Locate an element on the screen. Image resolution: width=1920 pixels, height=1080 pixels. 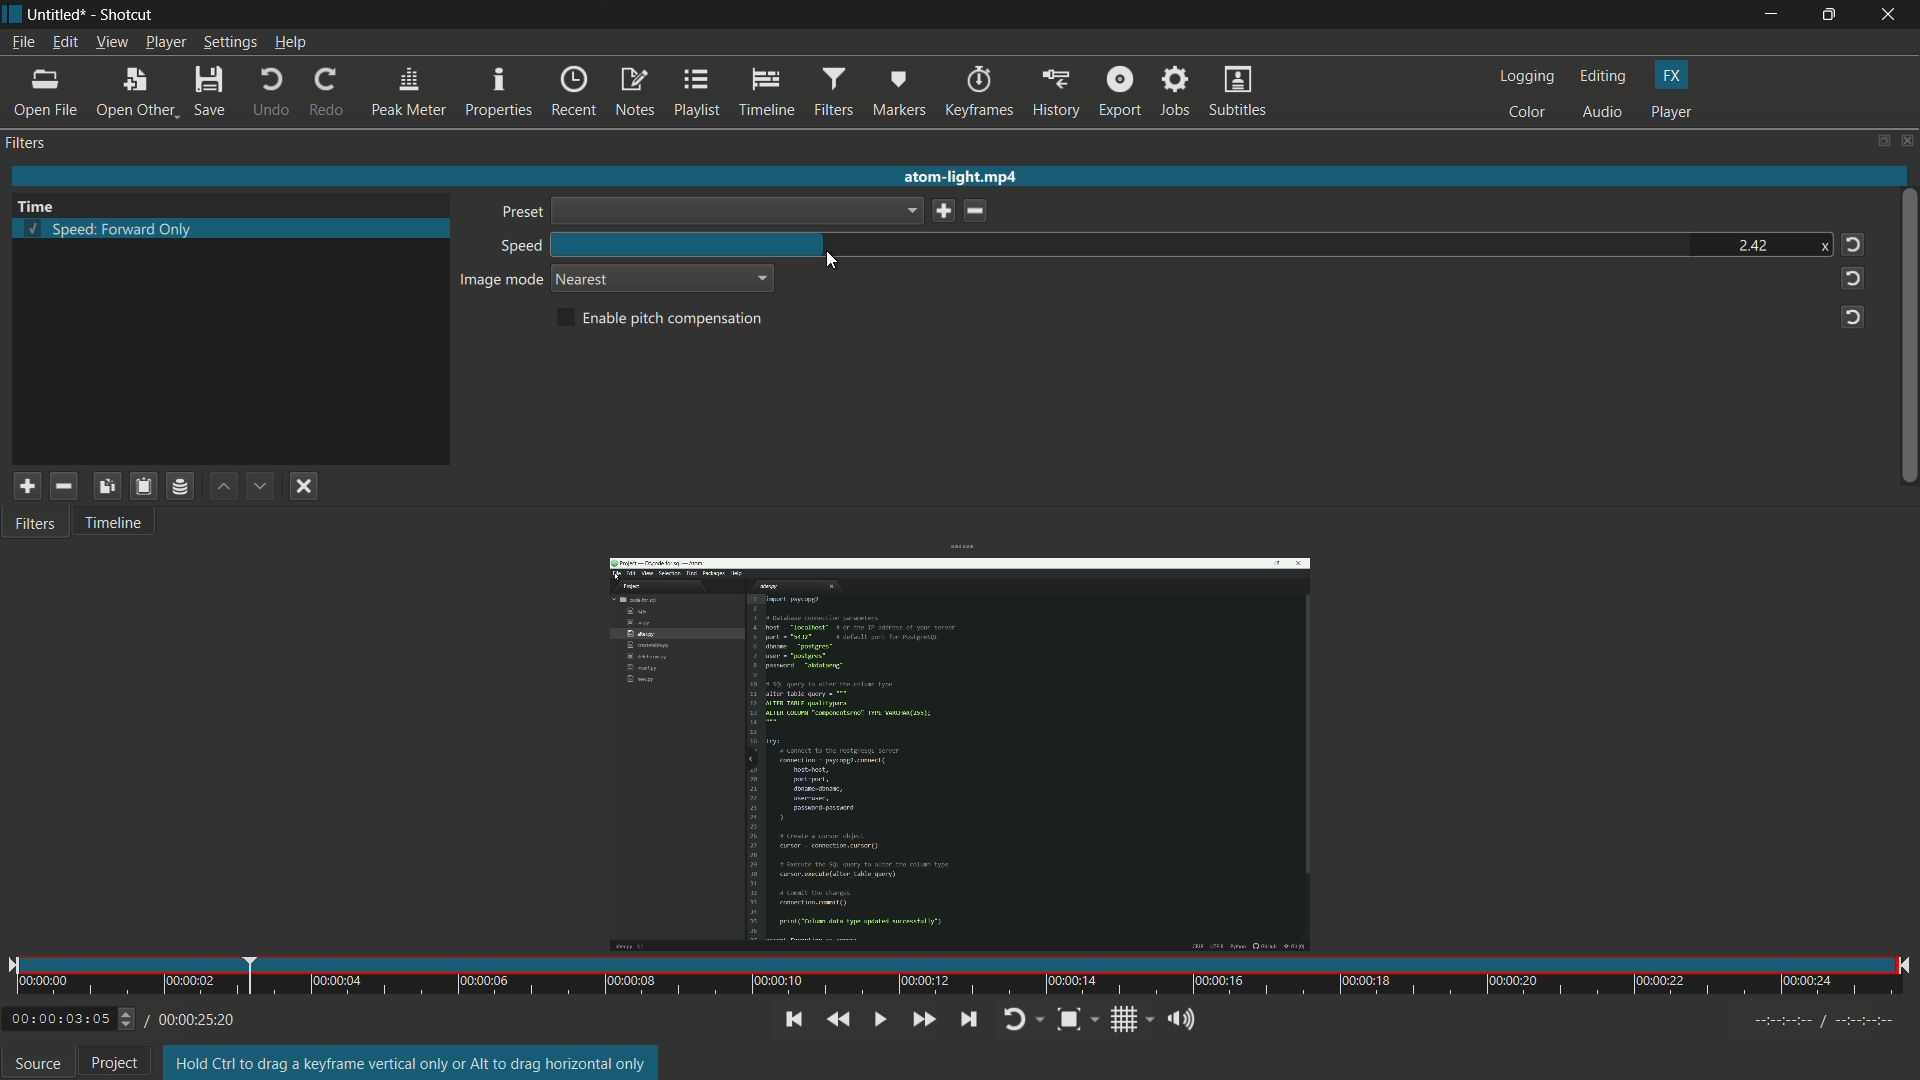
playlist is located at coordinates (699, 93).